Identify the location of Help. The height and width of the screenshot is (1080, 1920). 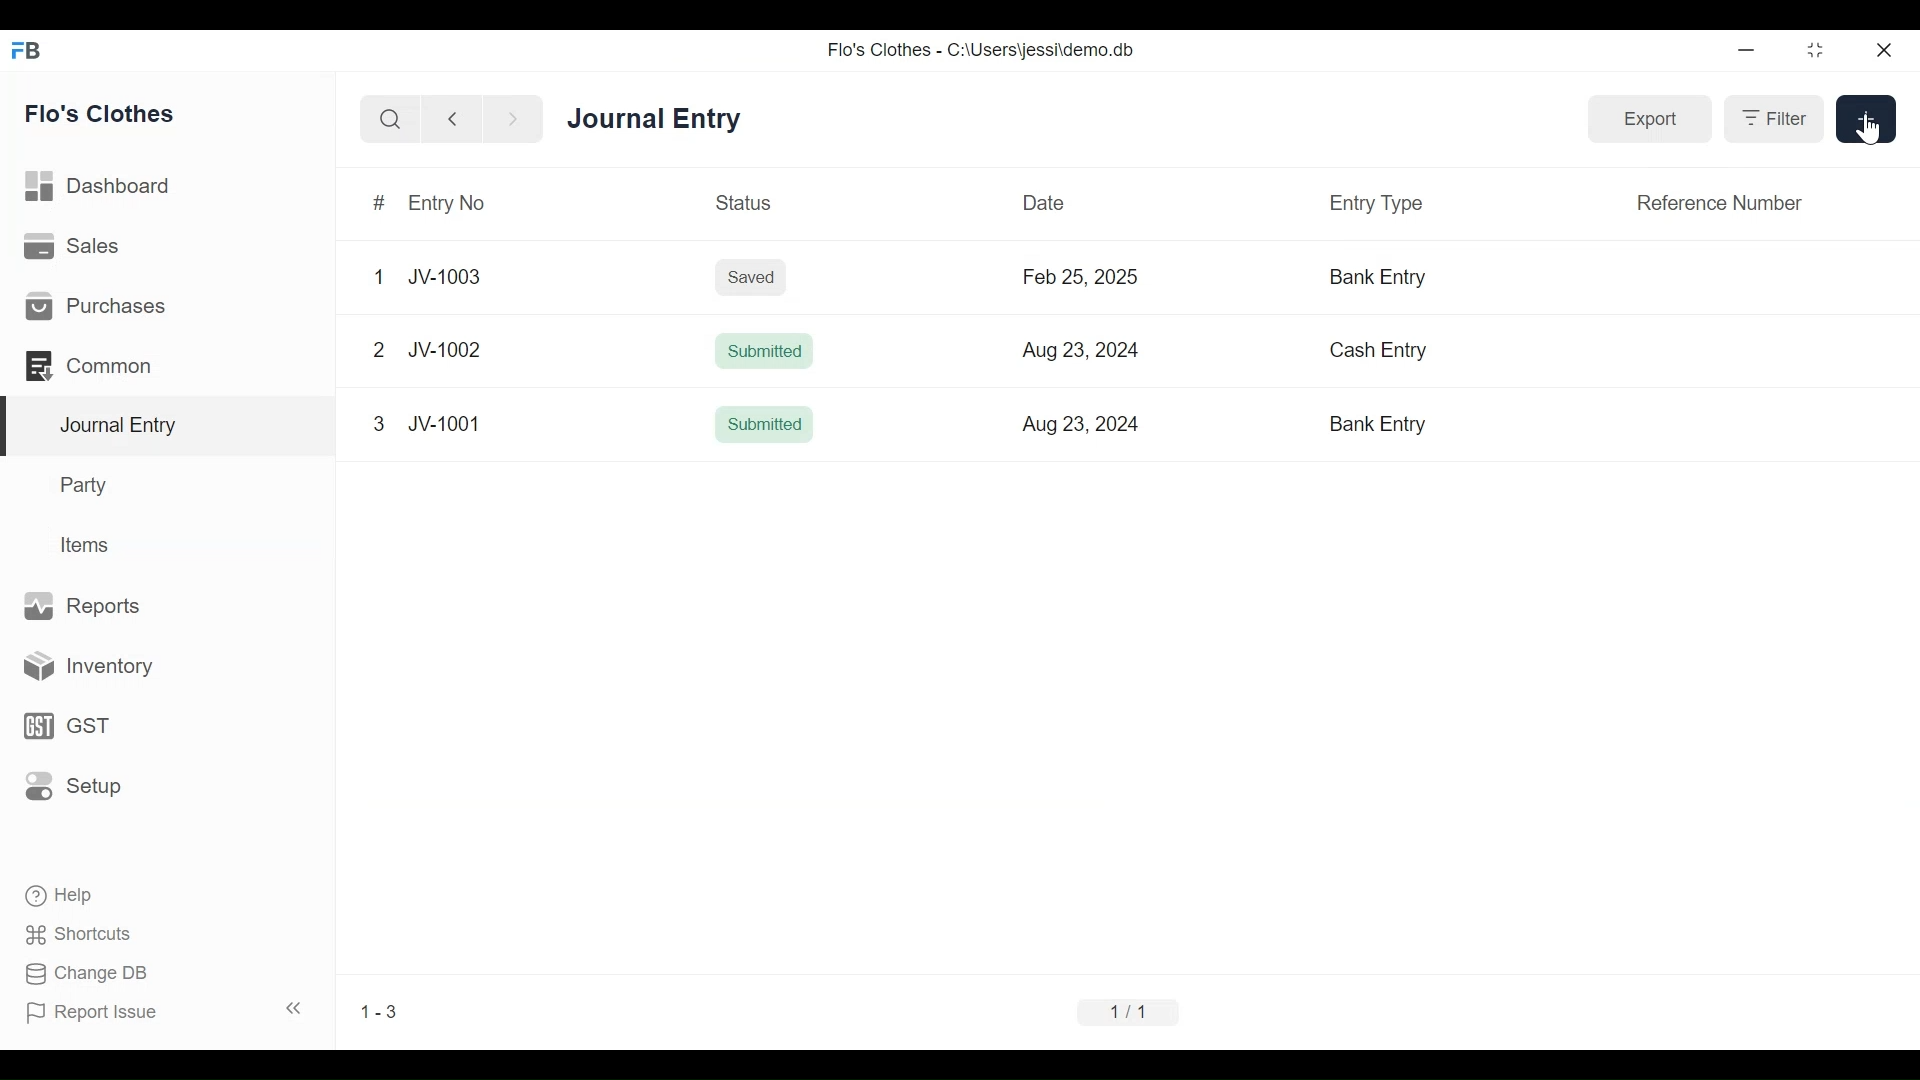
(57, 893).